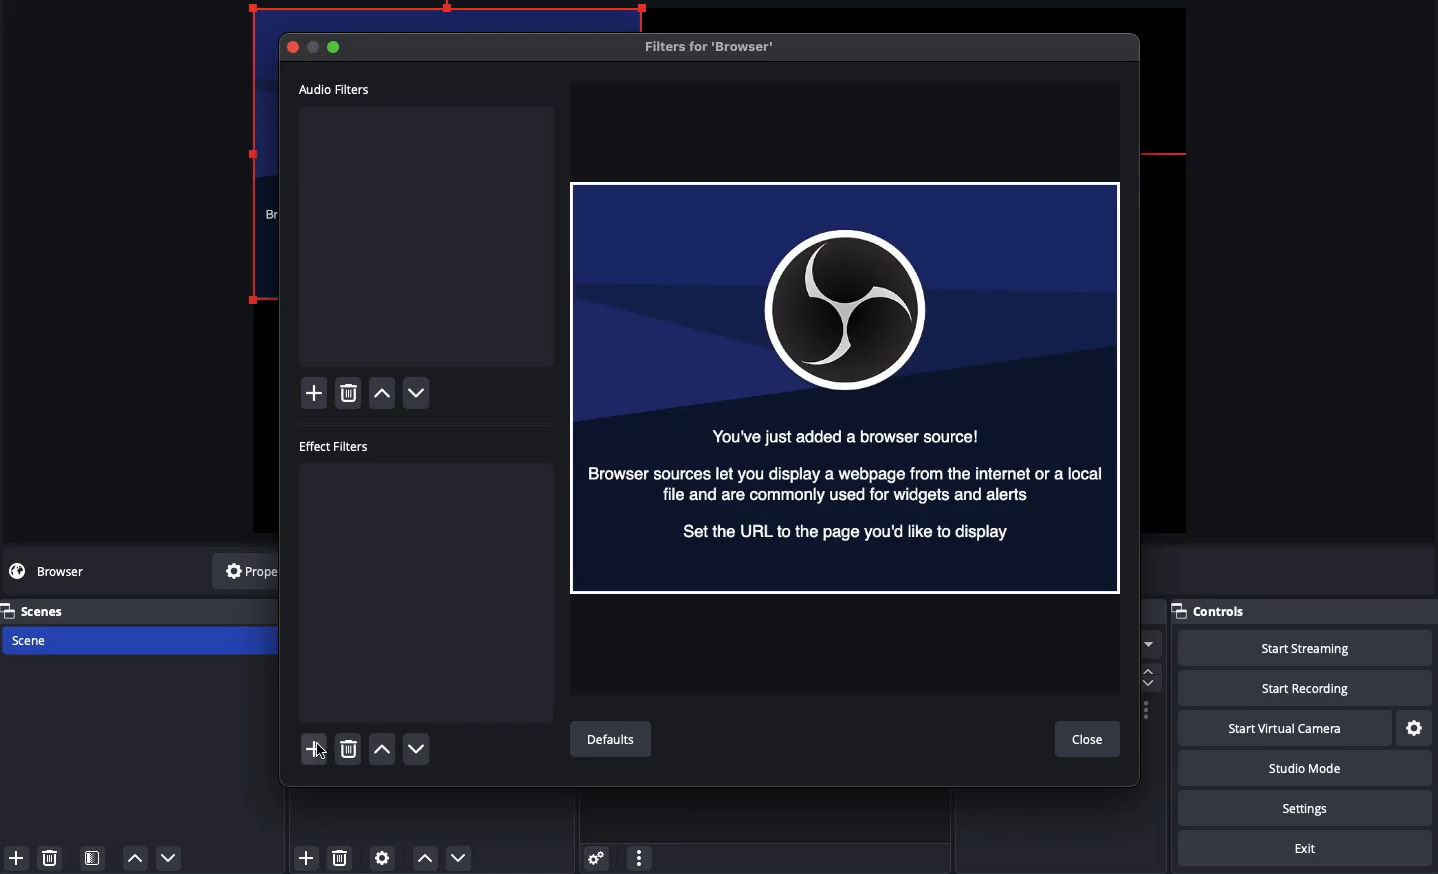 This screenshot has height=874, width=1438. What do you see at coordinates (599, 859) in the screenshot?
I see `Advanced audio properties` at bounding box center [599, 859].